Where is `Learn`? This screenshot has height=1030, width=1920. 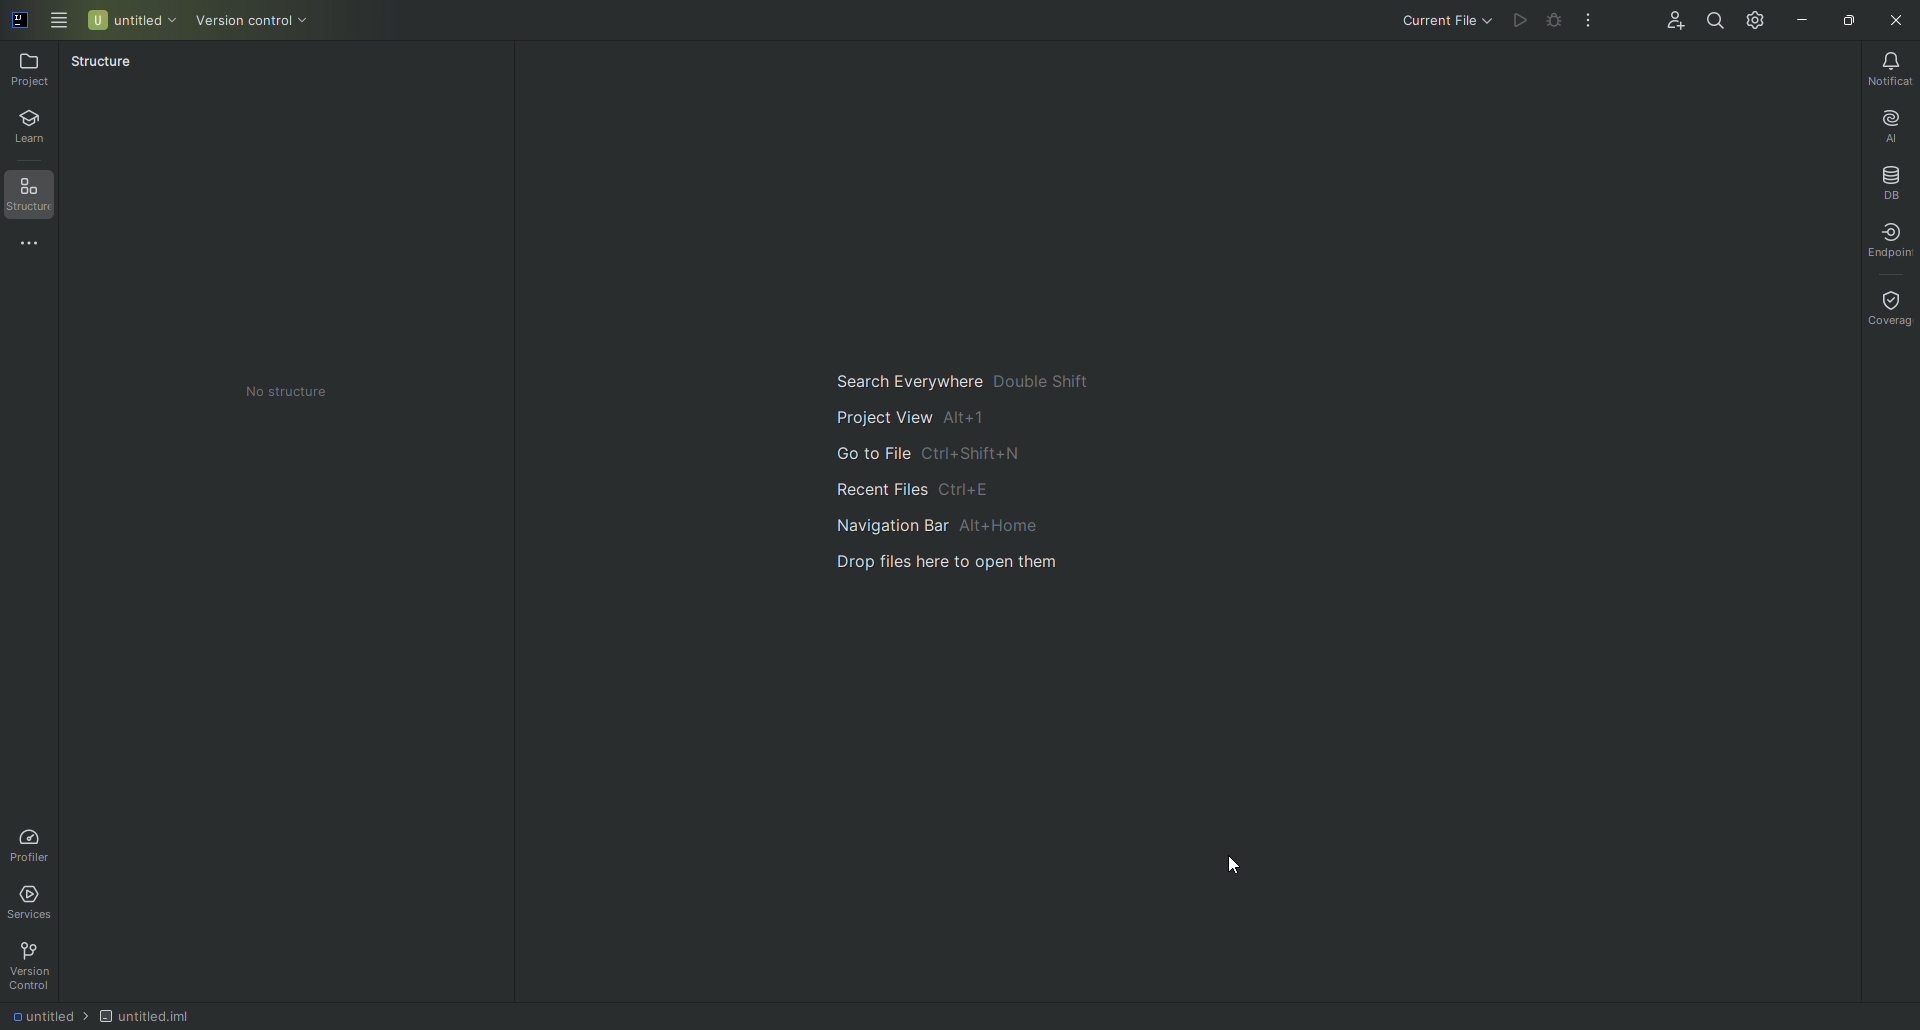 Learn is located at coordinates (37, 129).